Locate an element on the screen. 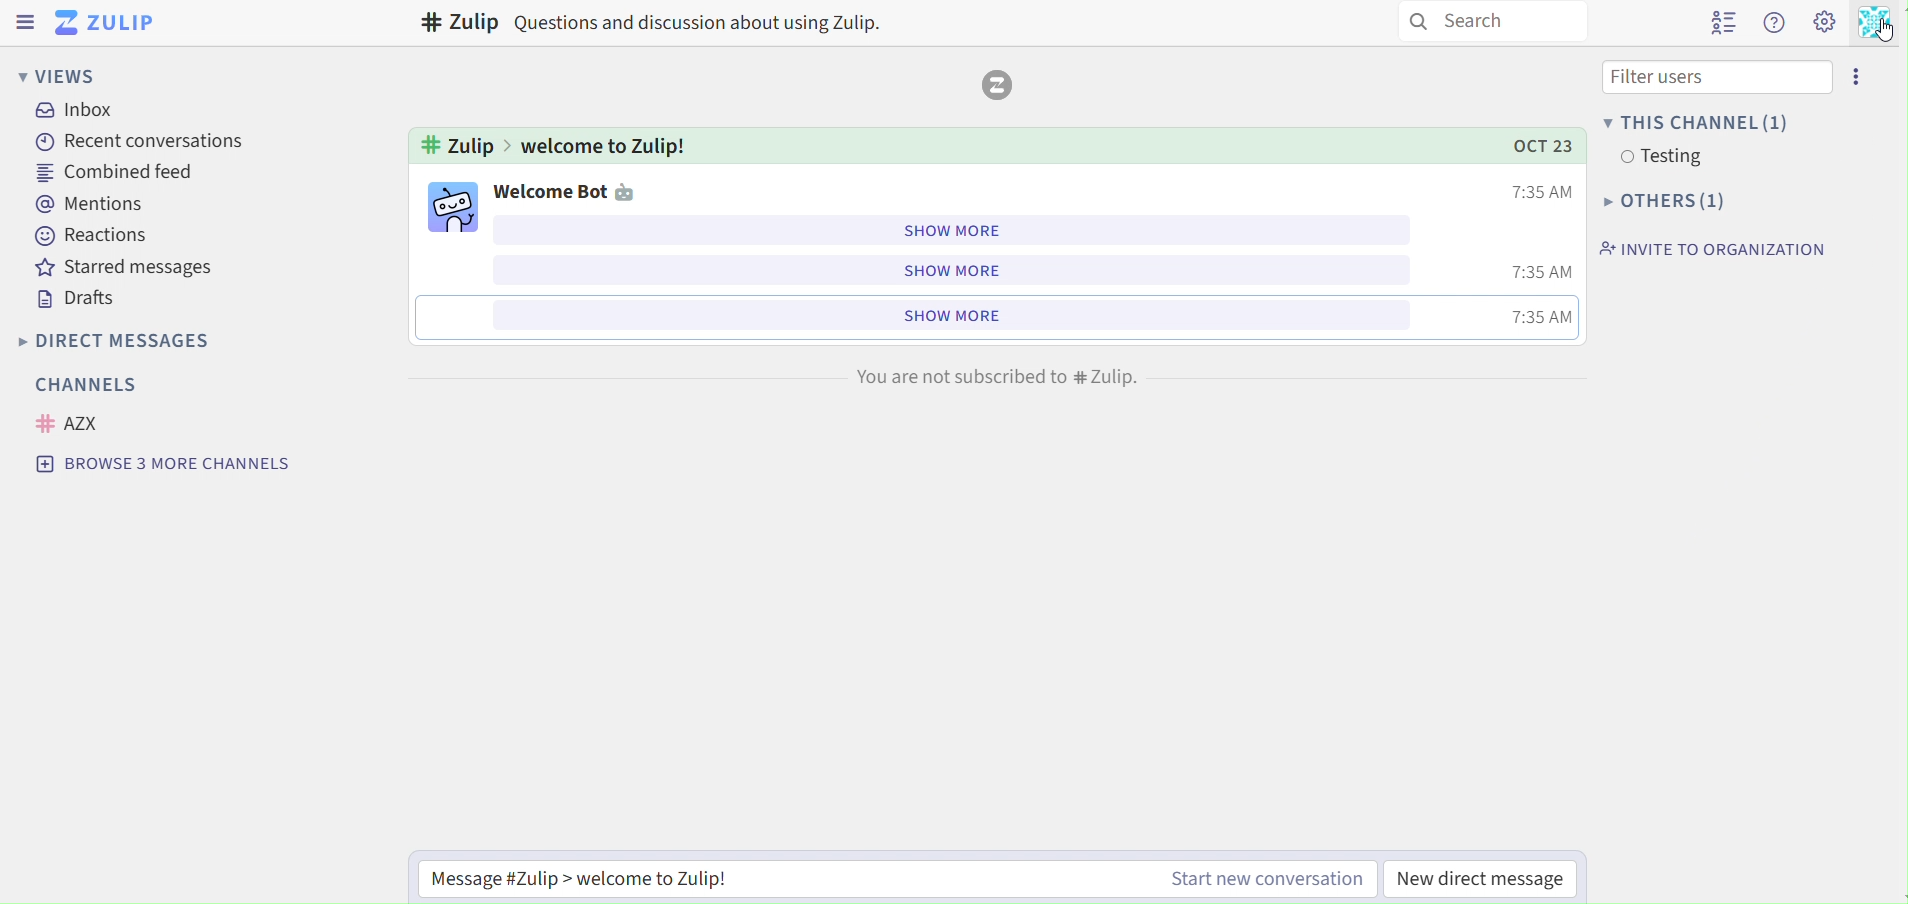 The width and height of the screenshot is (1908, 904). OCT 23 is located at coordinates (1530, 145).